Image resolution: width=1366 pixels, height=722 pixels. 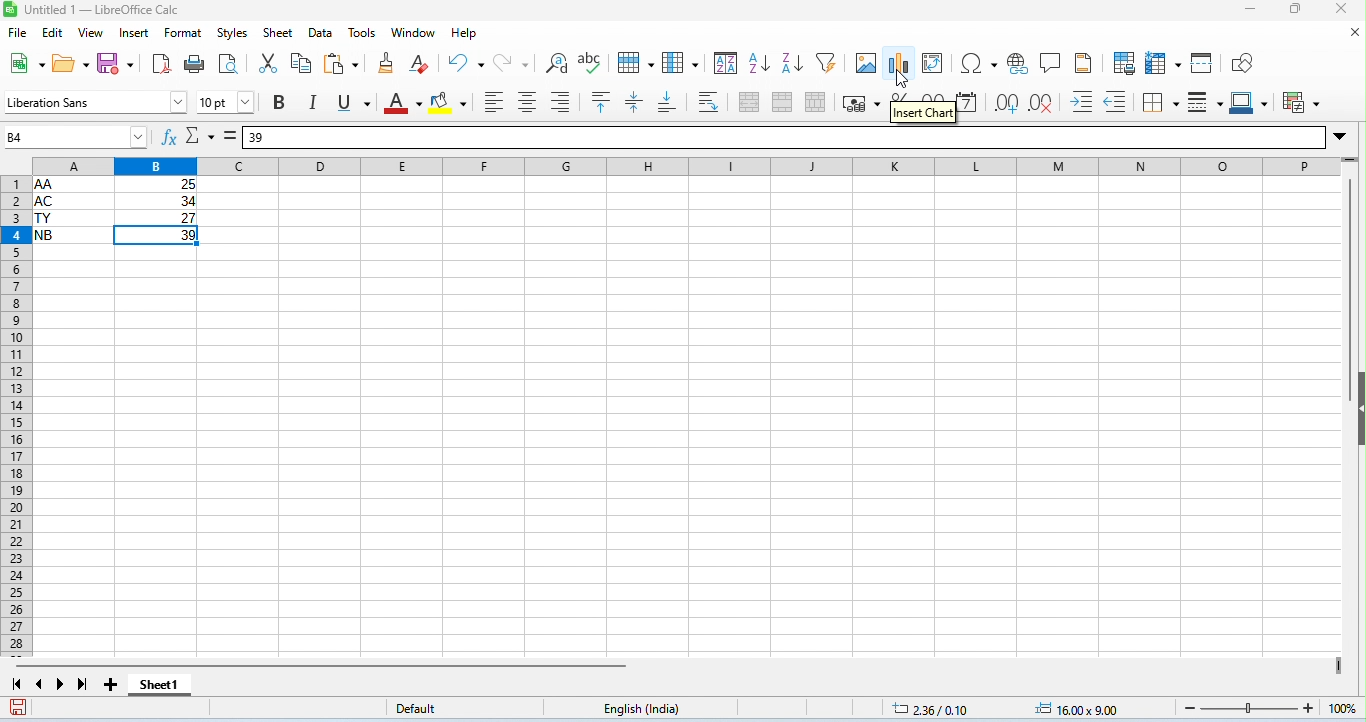 What do you see at coordinates (282, 103) in the screenshot?
I see `bold` at bounding box center [282, 103].